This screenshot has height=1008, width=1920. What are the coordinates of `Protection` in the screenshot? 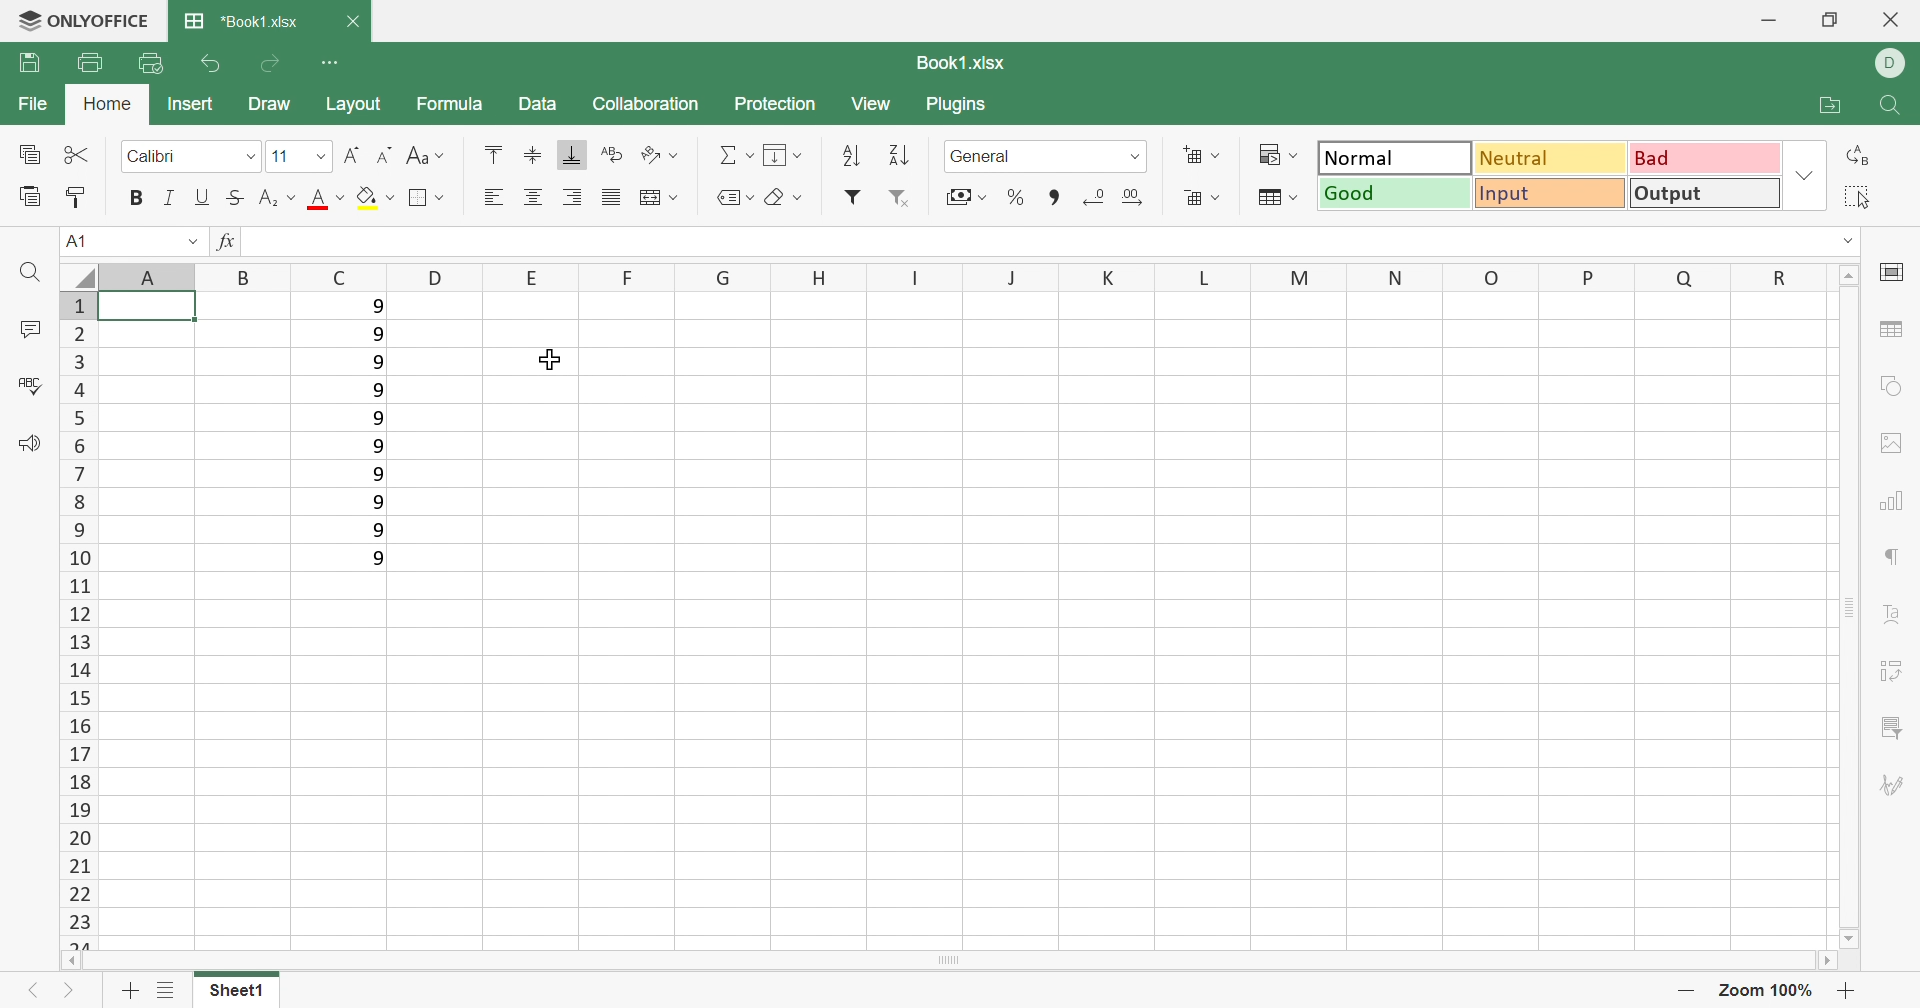 It's located at (783, 109).